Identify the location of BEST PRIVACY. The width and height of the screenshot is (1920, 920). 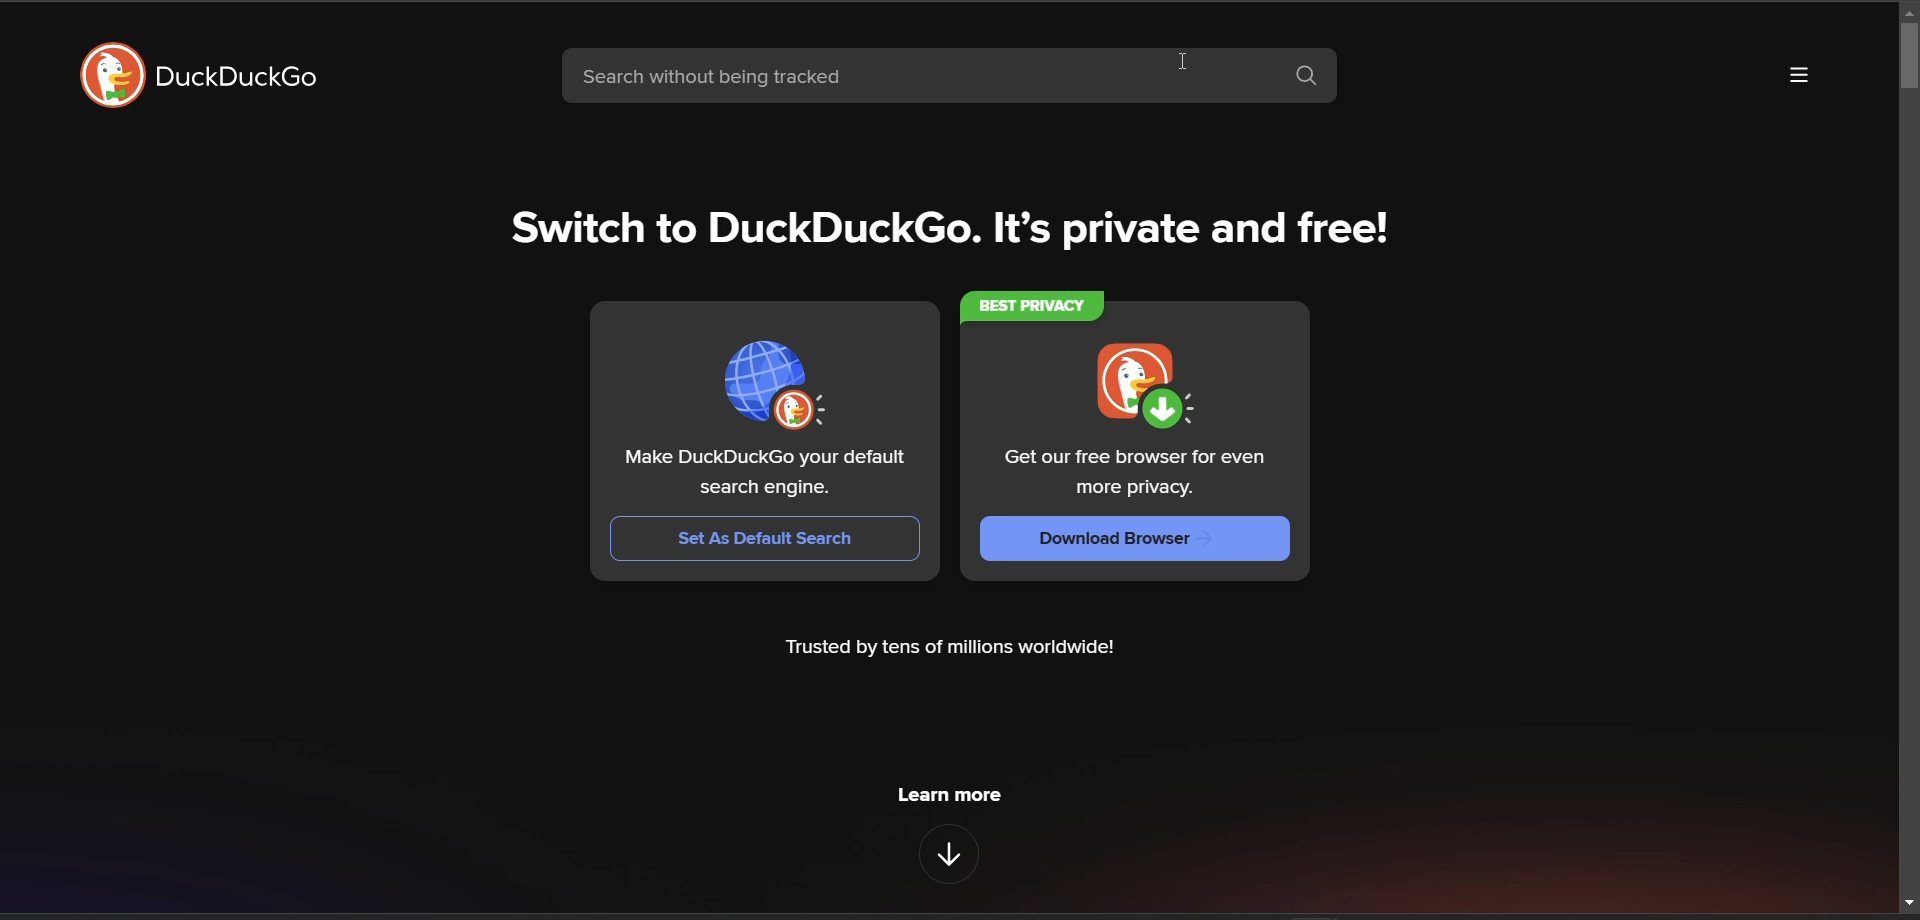
(1032, 307).